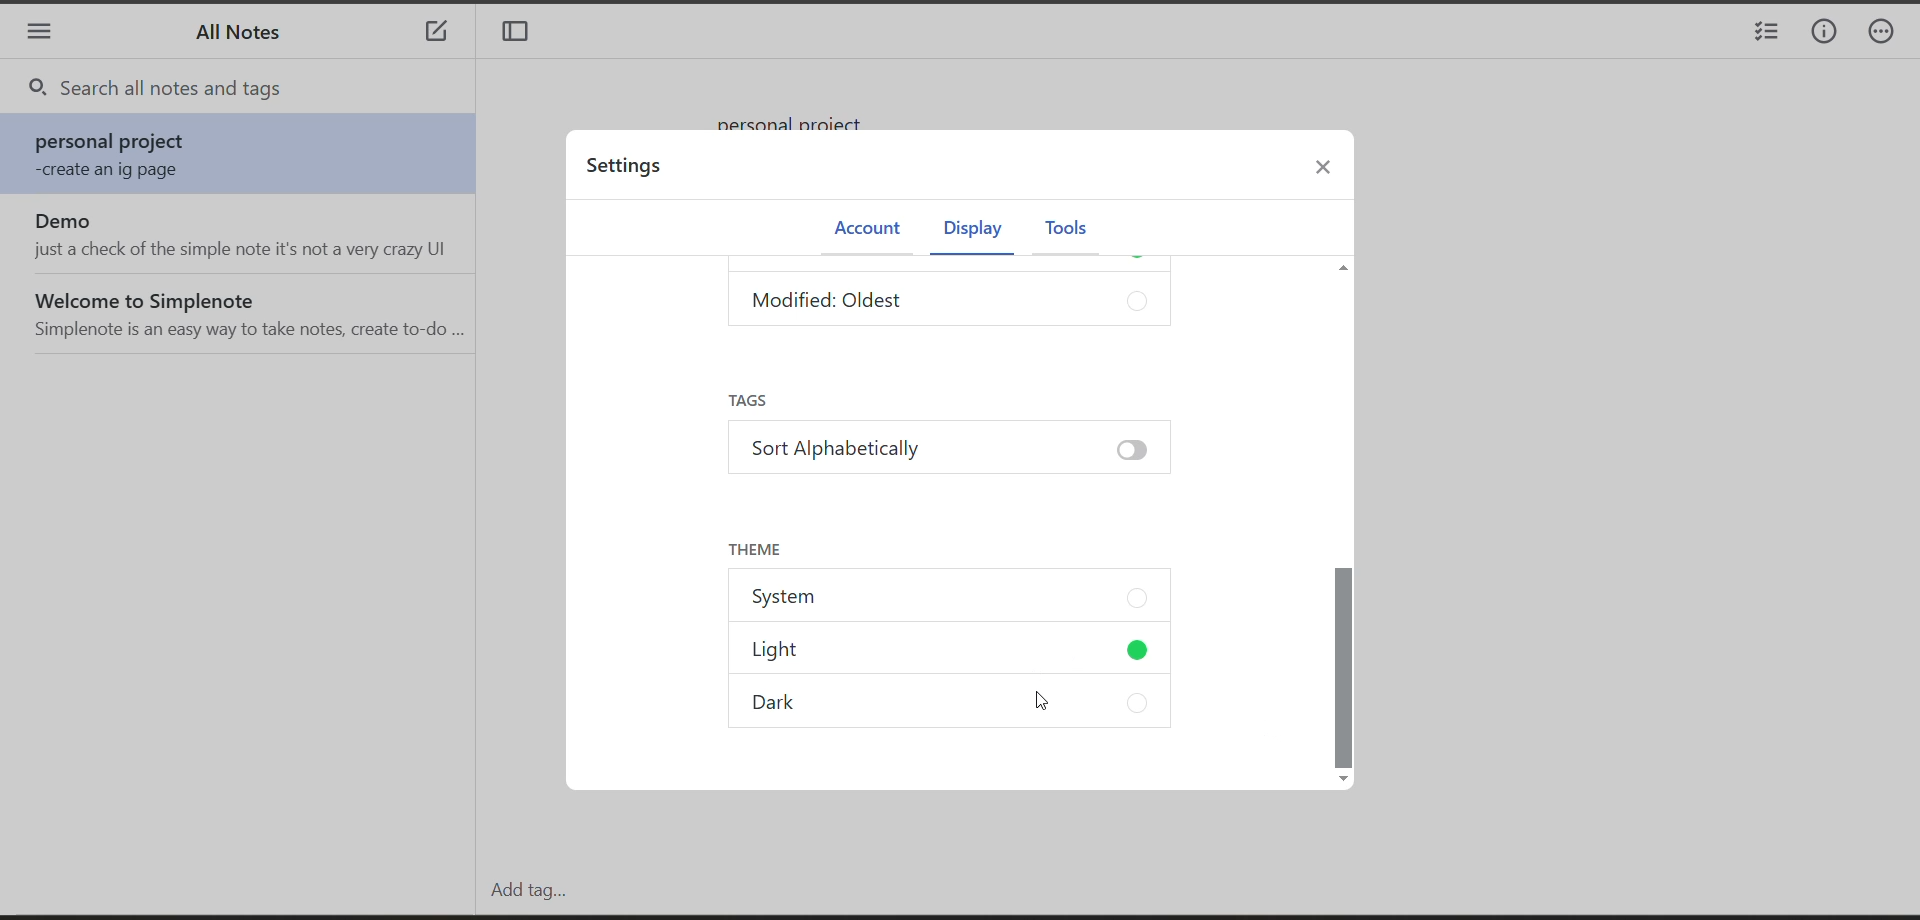 This screenshot has width=1920, height=920. What do you see at coordinates (523, 890) in the screenshot?
I see `add tag` at bounding box center [523, 890].